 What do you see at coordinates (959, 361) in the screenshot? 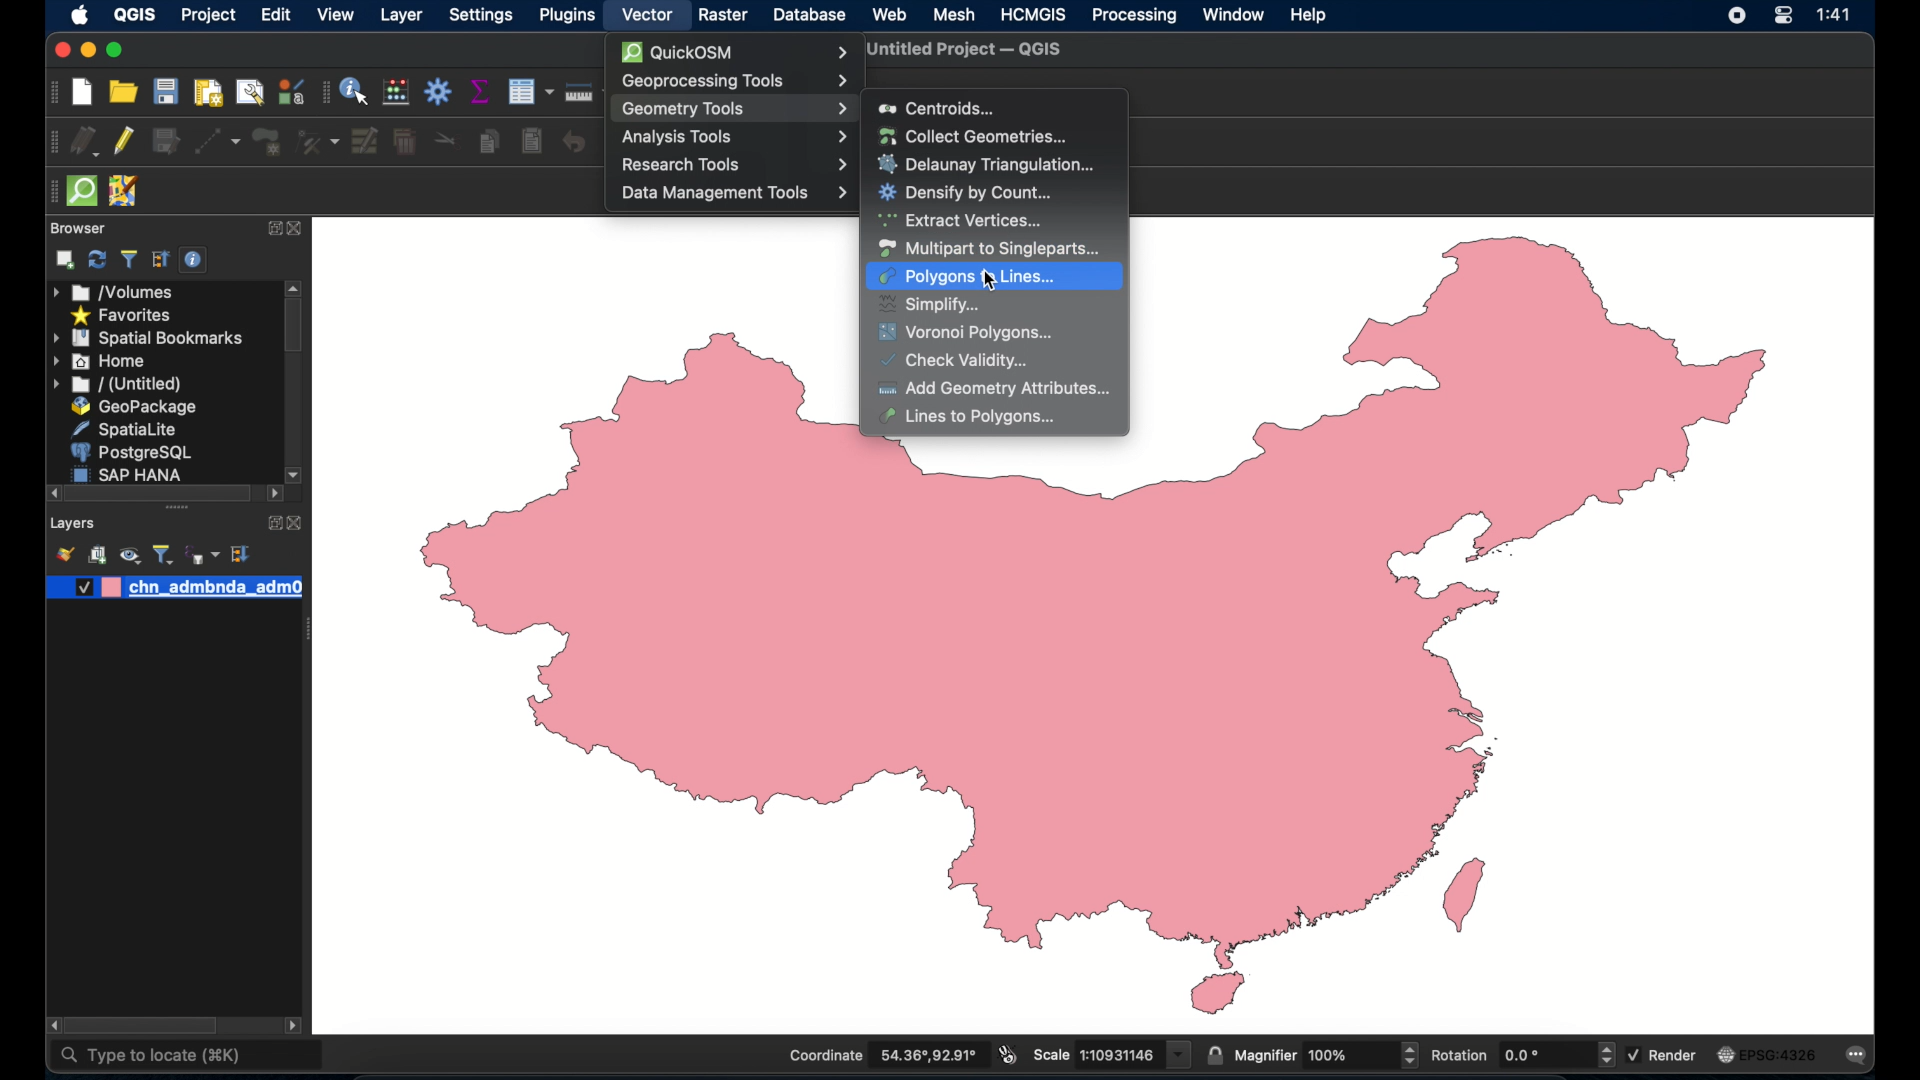
I see `check validity` at bounding box center [959, 361].